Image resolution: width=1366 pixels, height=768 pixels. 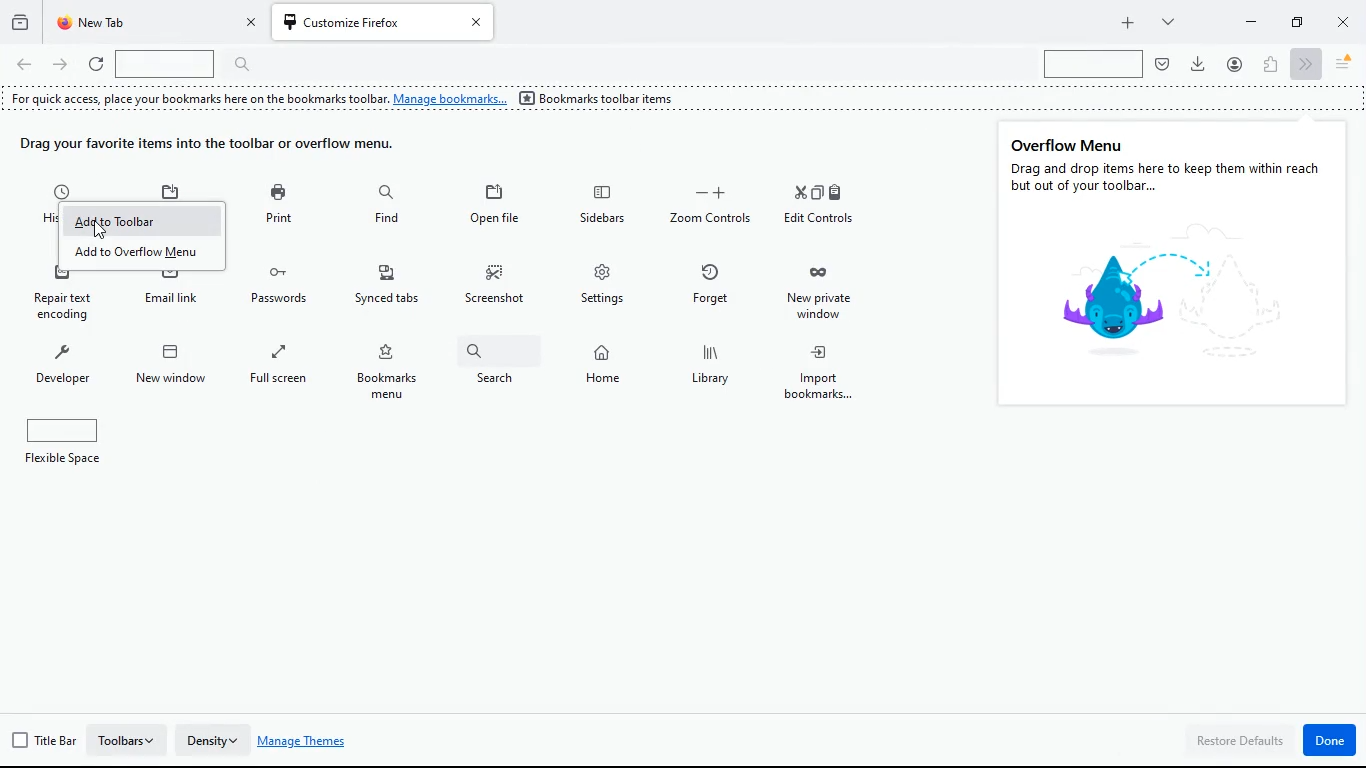 I want to click on menu, so click(x=1344, y=64).